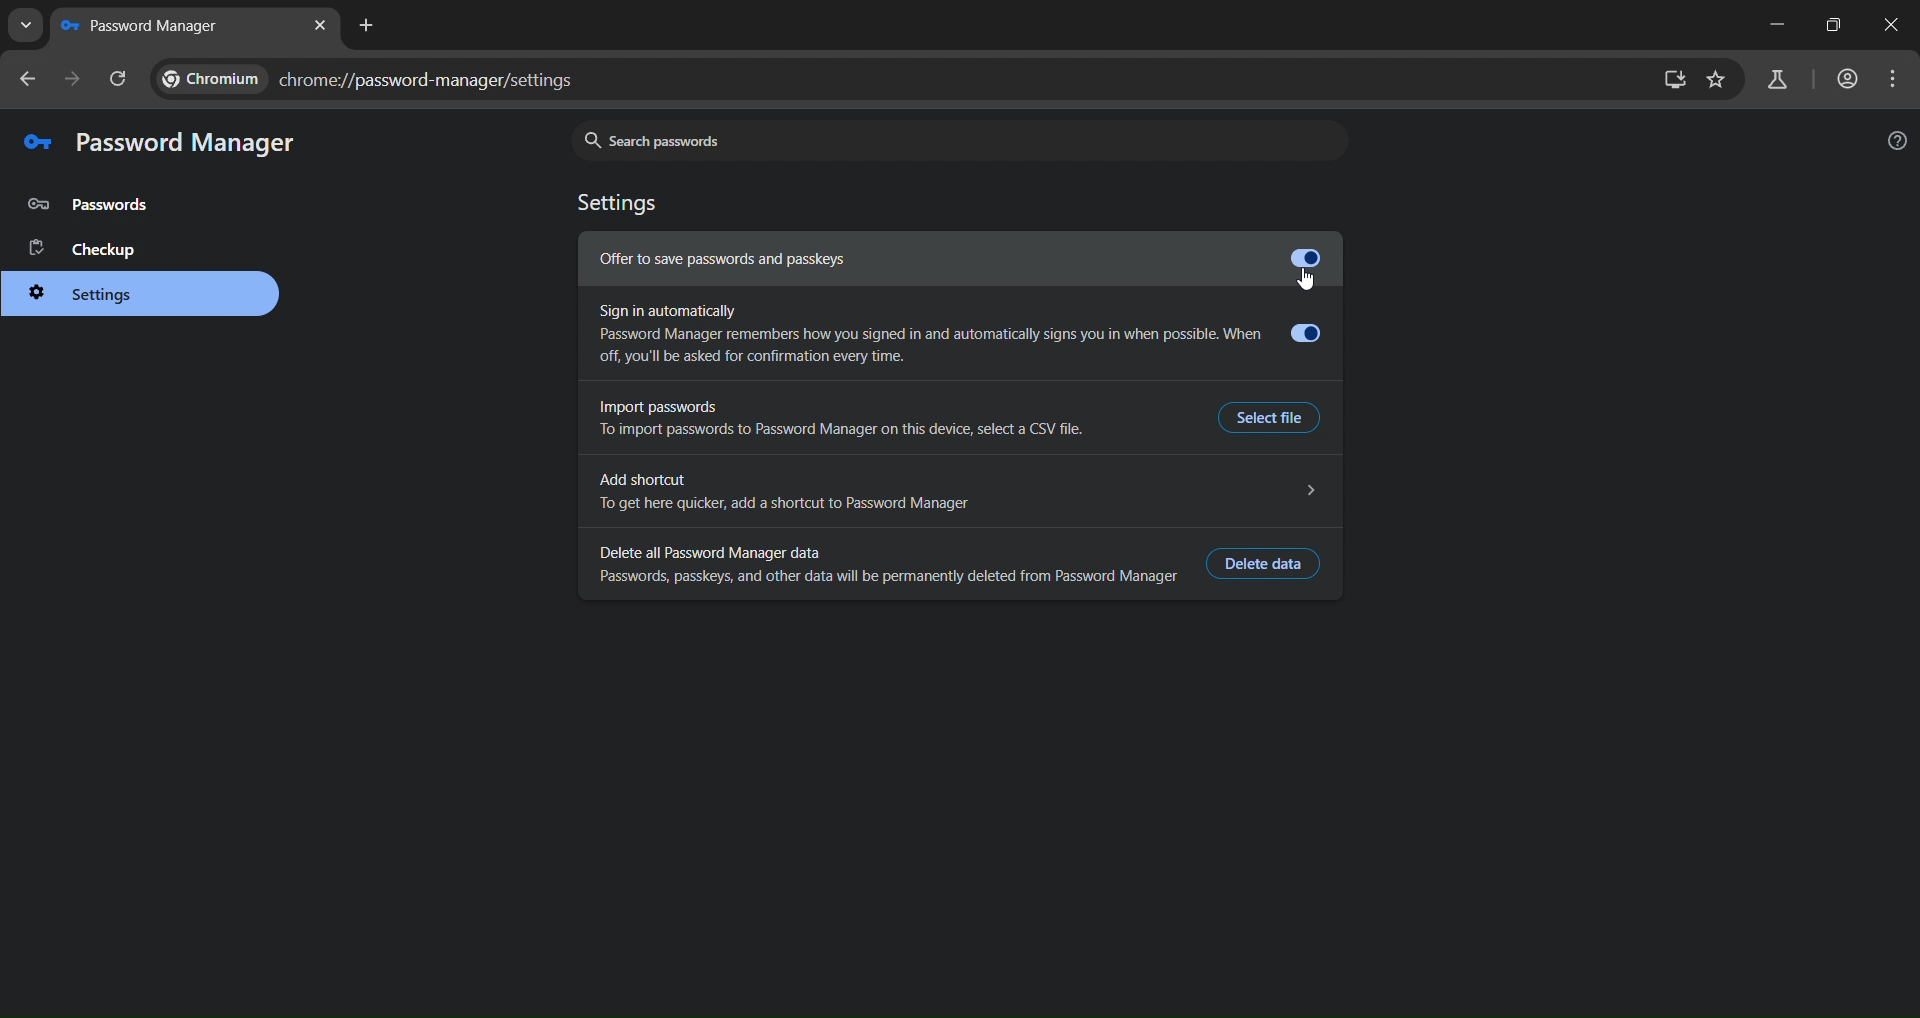 This screenshot has width=1920, height=1018. Describe the element at coordinates (1784, 81) in the screenshot. I see `search labs` at that location.